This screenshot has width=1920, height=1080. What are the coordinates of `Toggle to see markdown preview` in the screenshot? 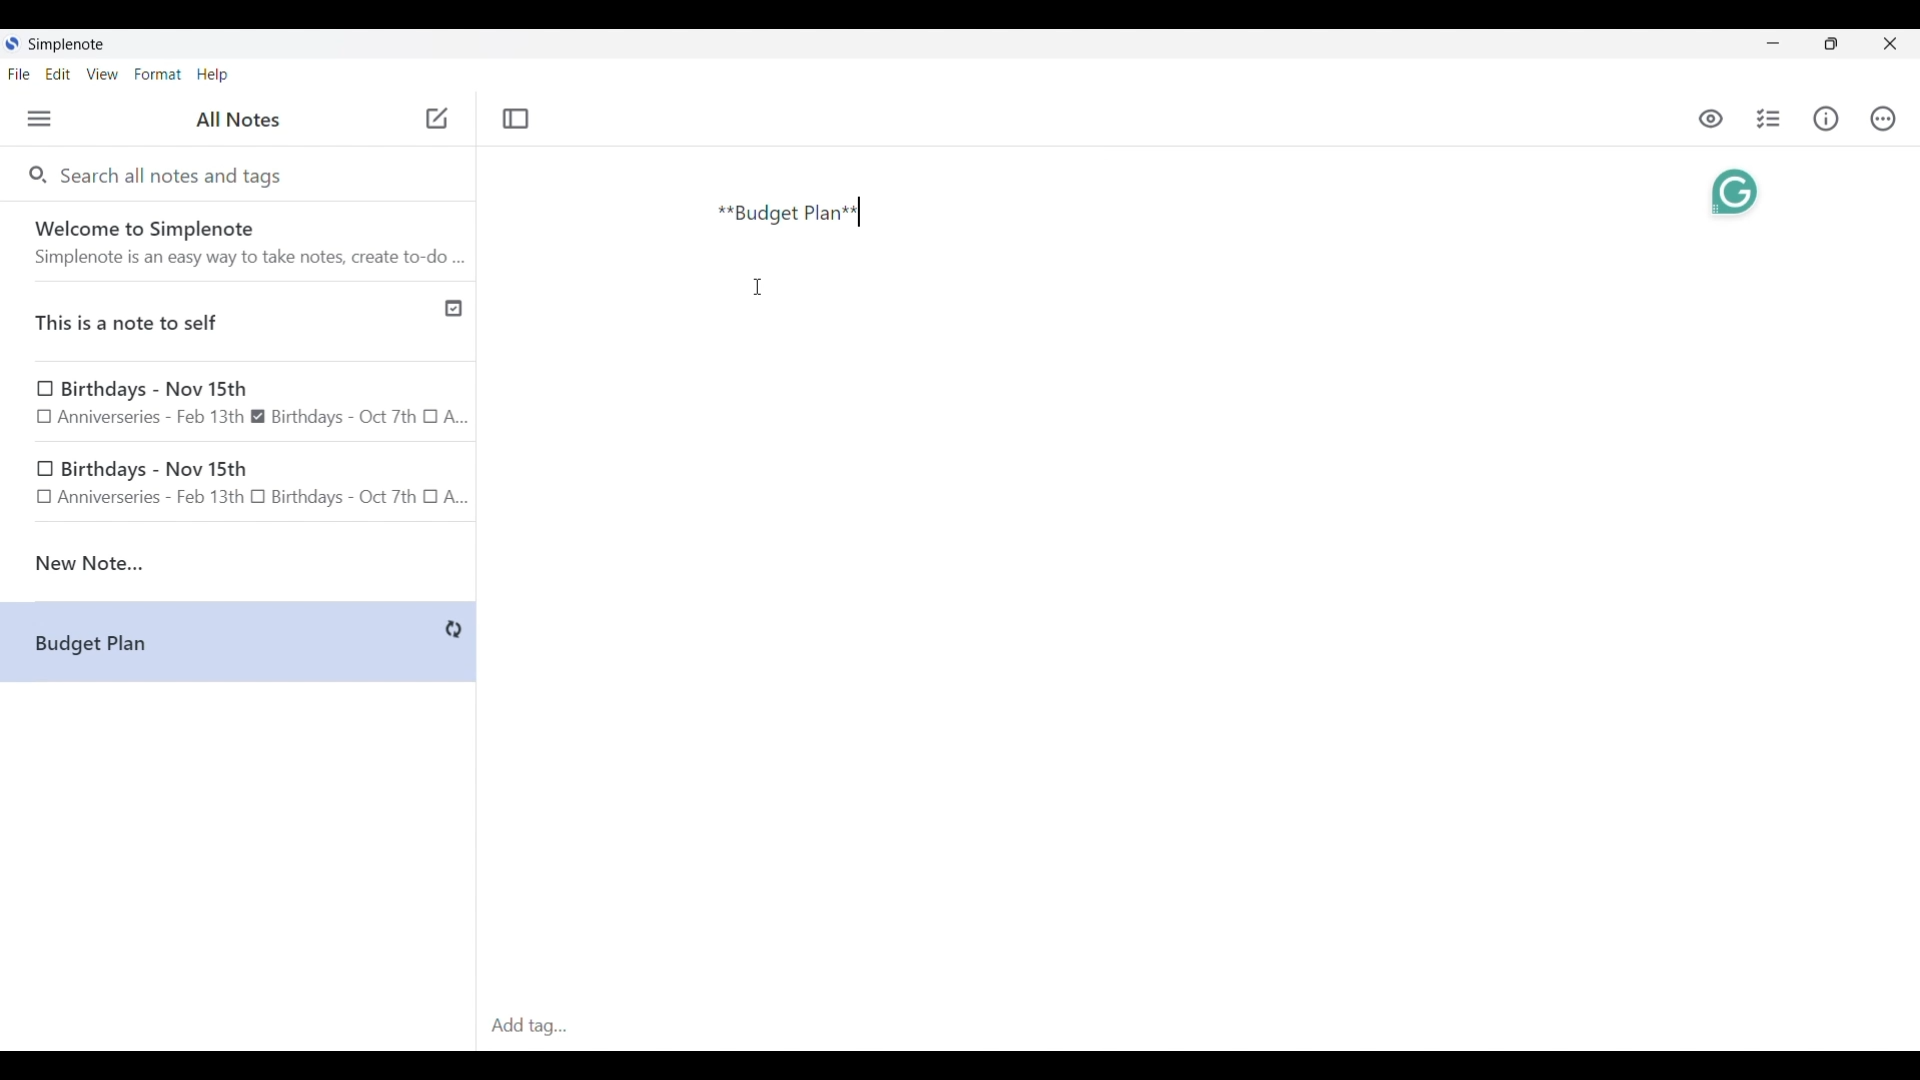 It's located at (1711, 119).